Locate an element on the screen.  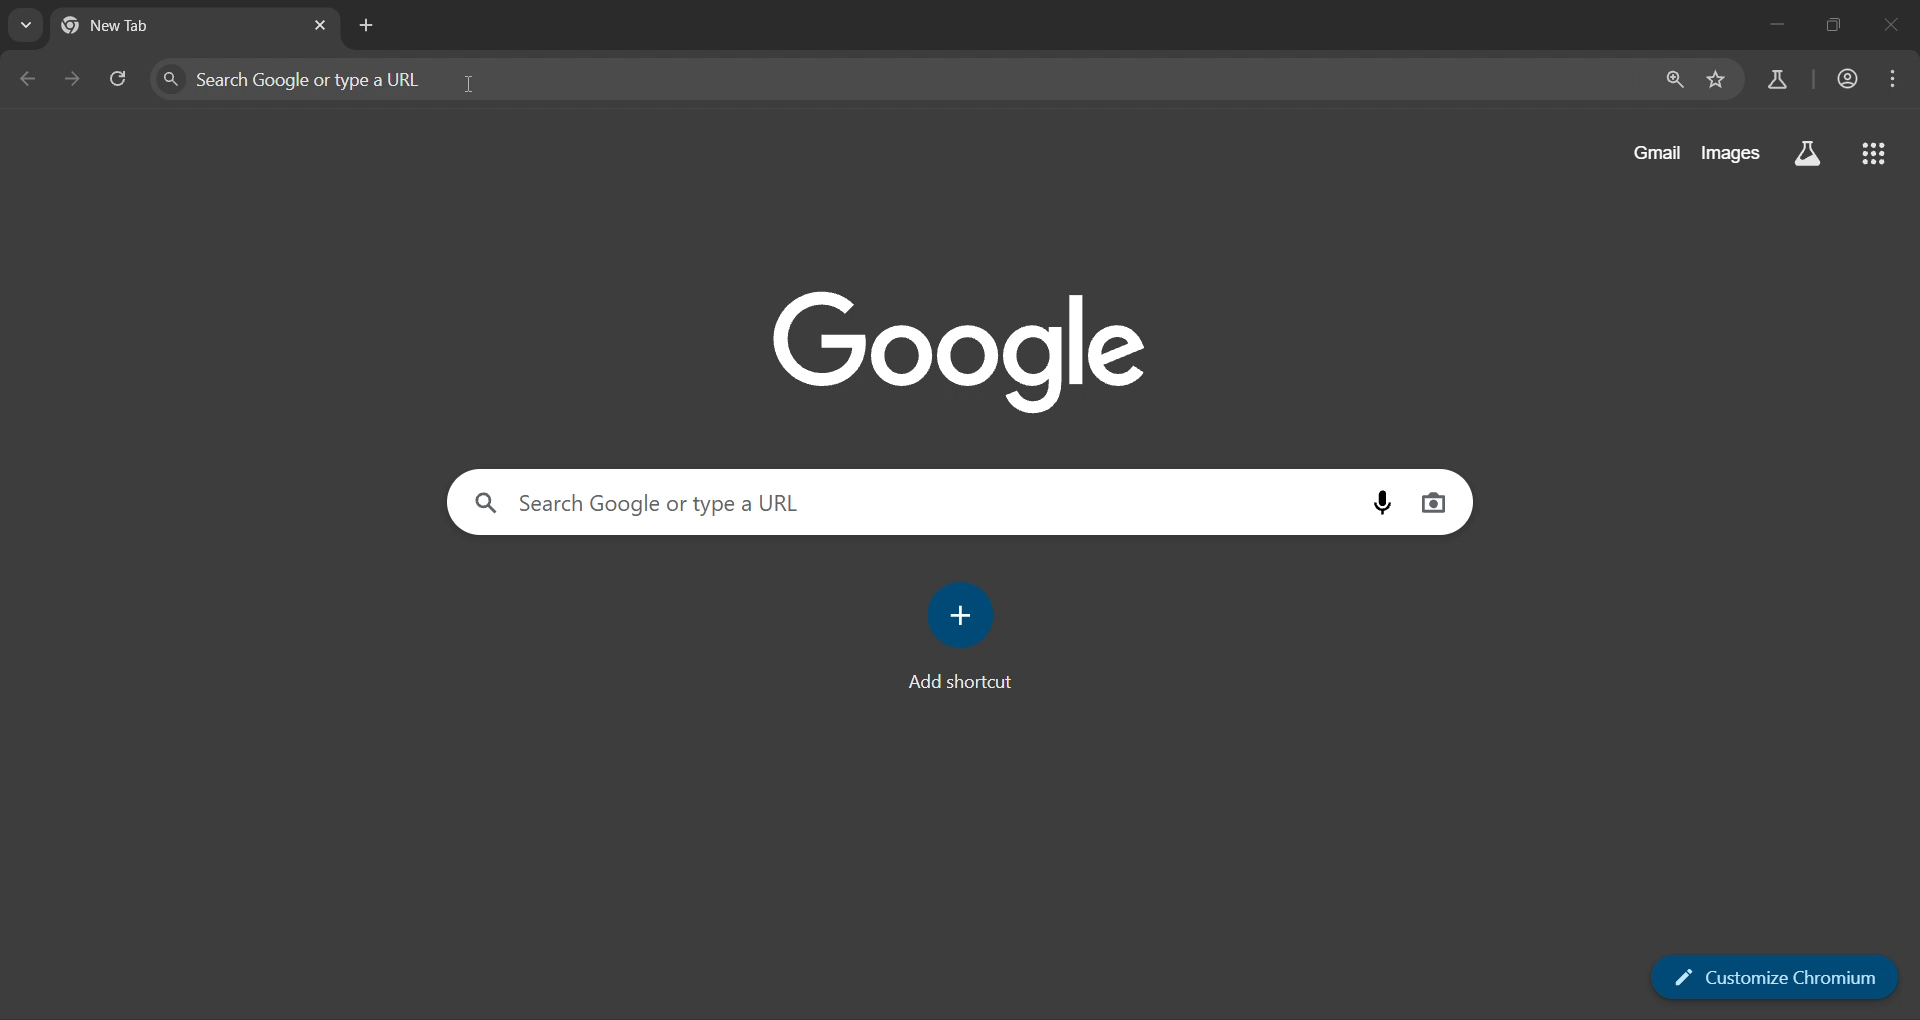
new tab is located at coordinates (370, 27).